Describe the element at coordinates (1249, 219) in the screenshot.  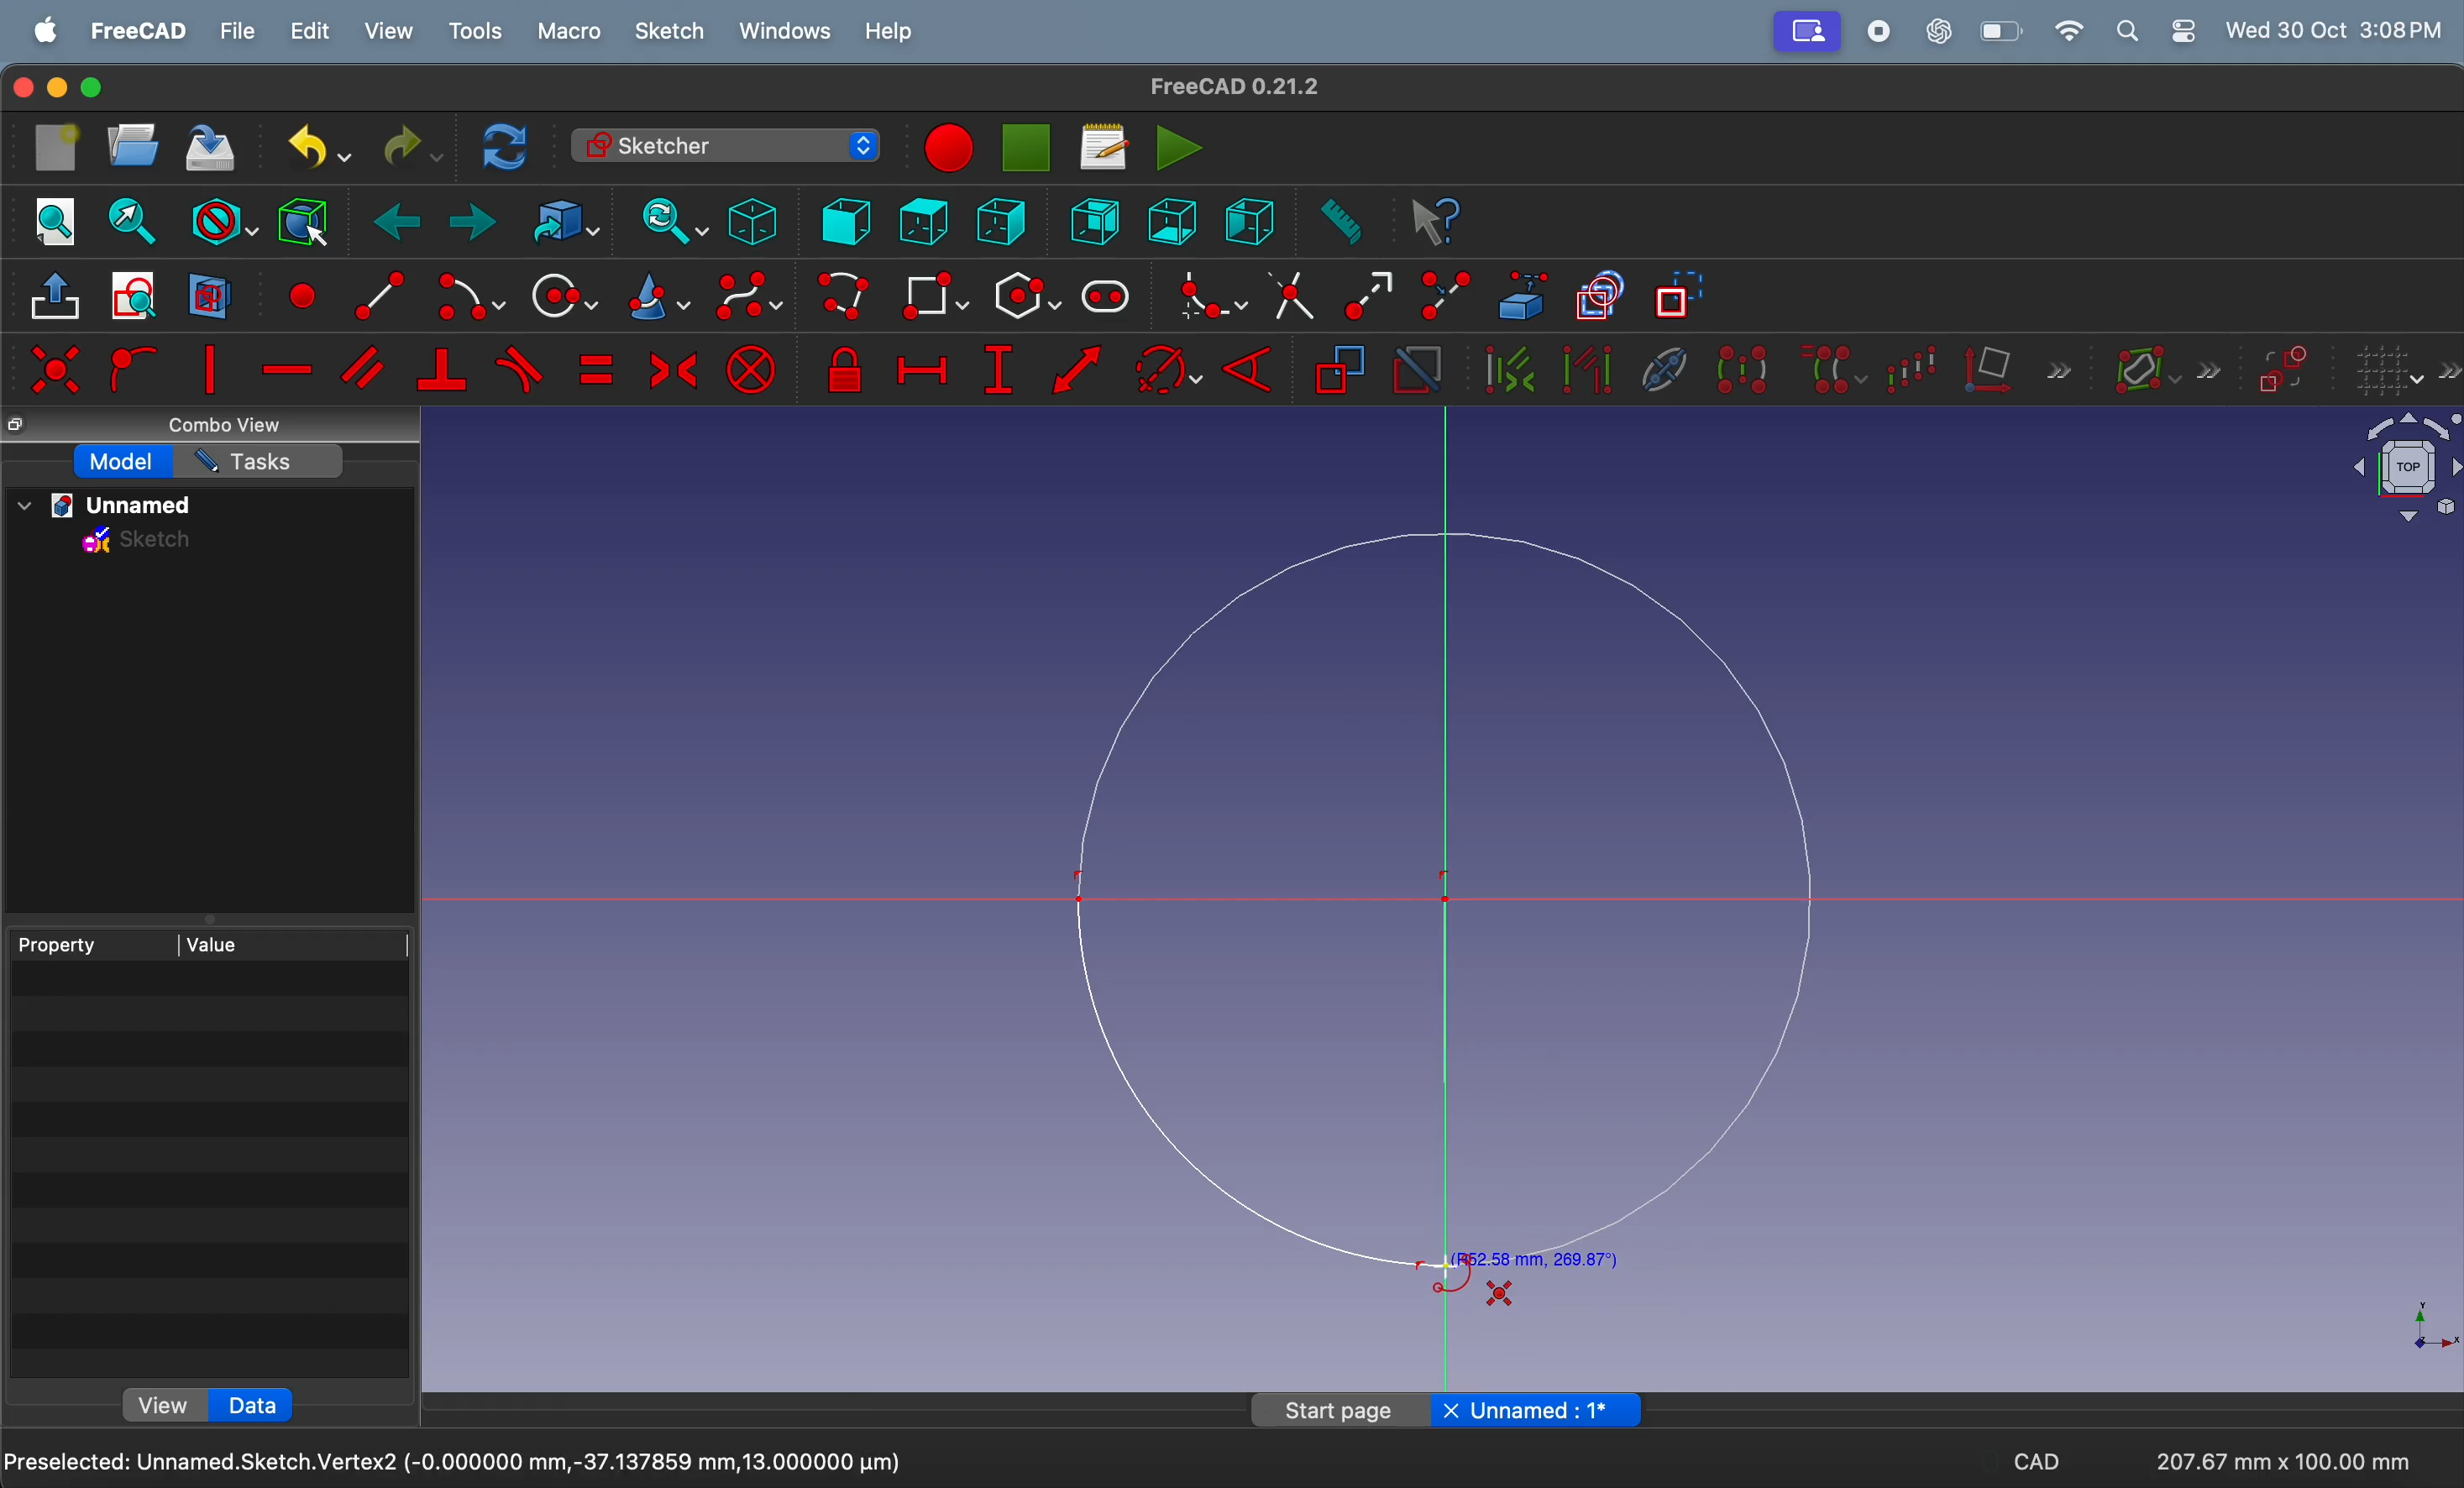
I see `right view` at that location.